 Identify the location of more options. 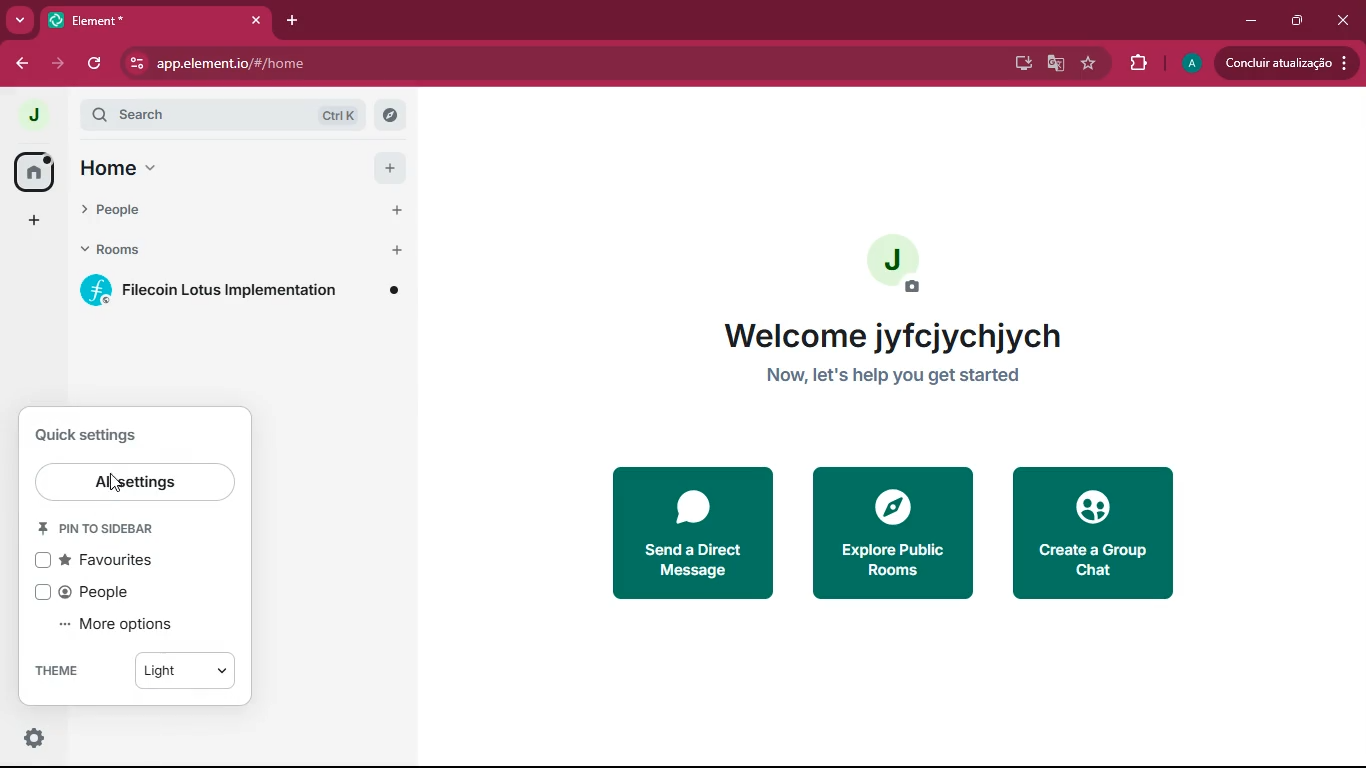
(128, 625).